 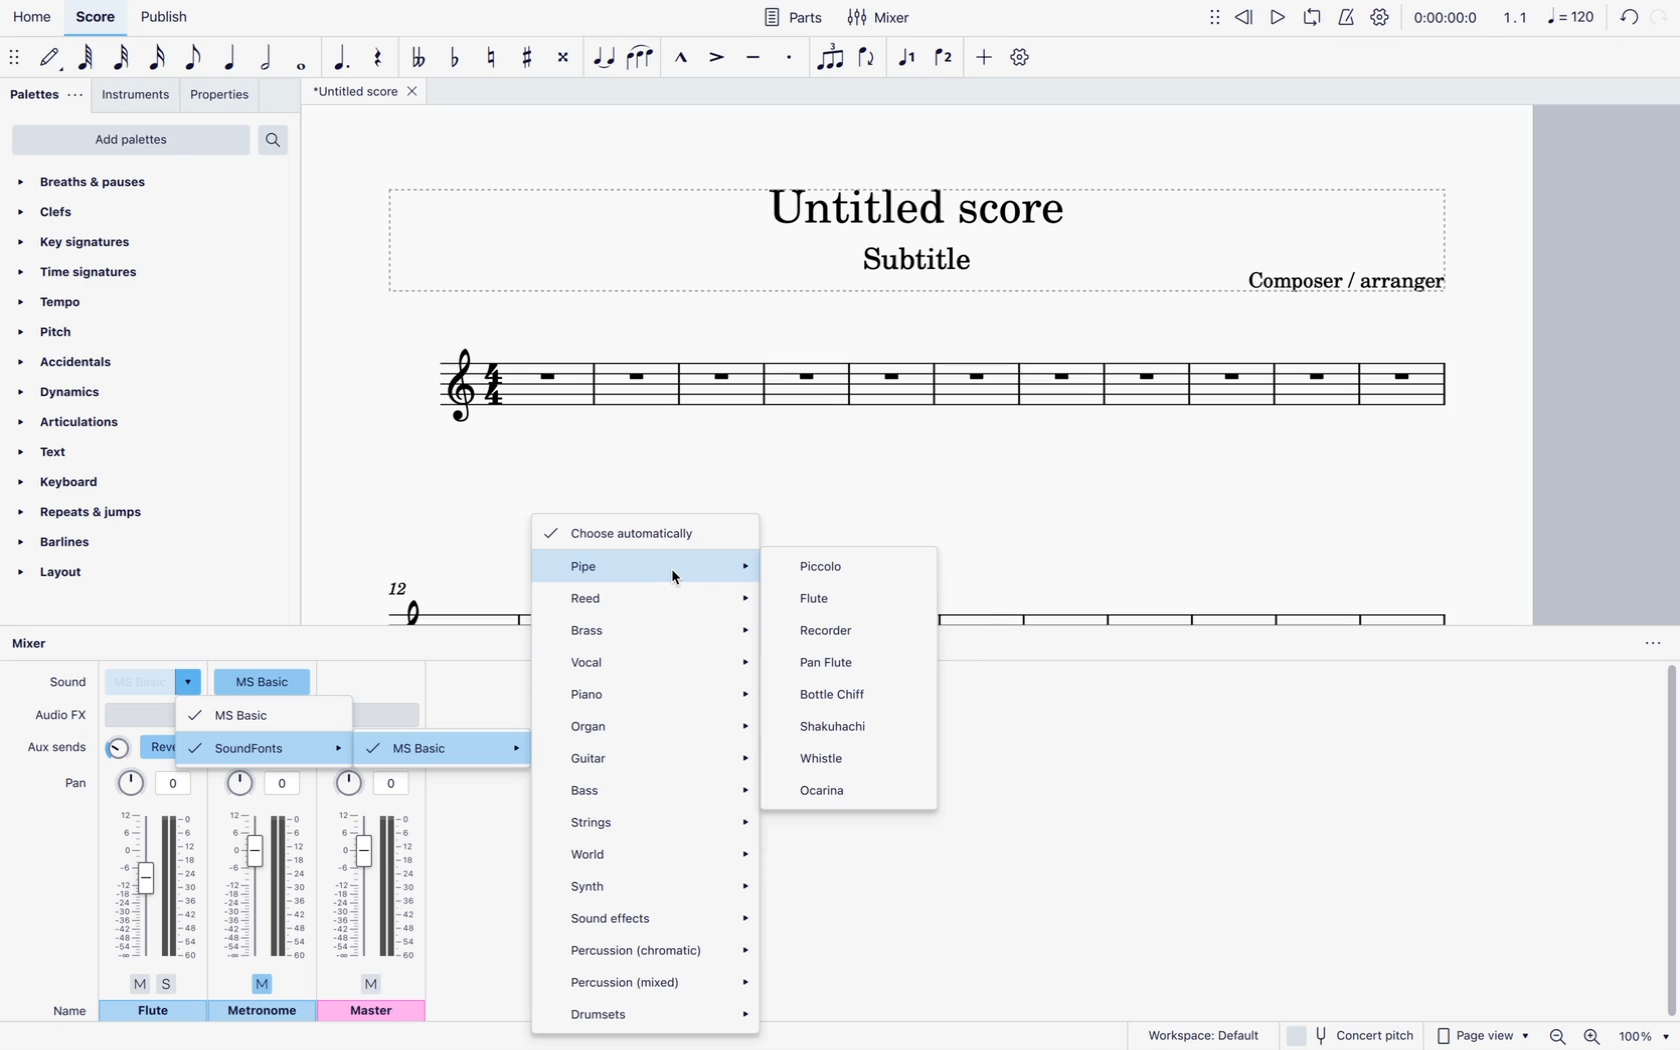 I want to click on whistle, so click(x=834, y=760).